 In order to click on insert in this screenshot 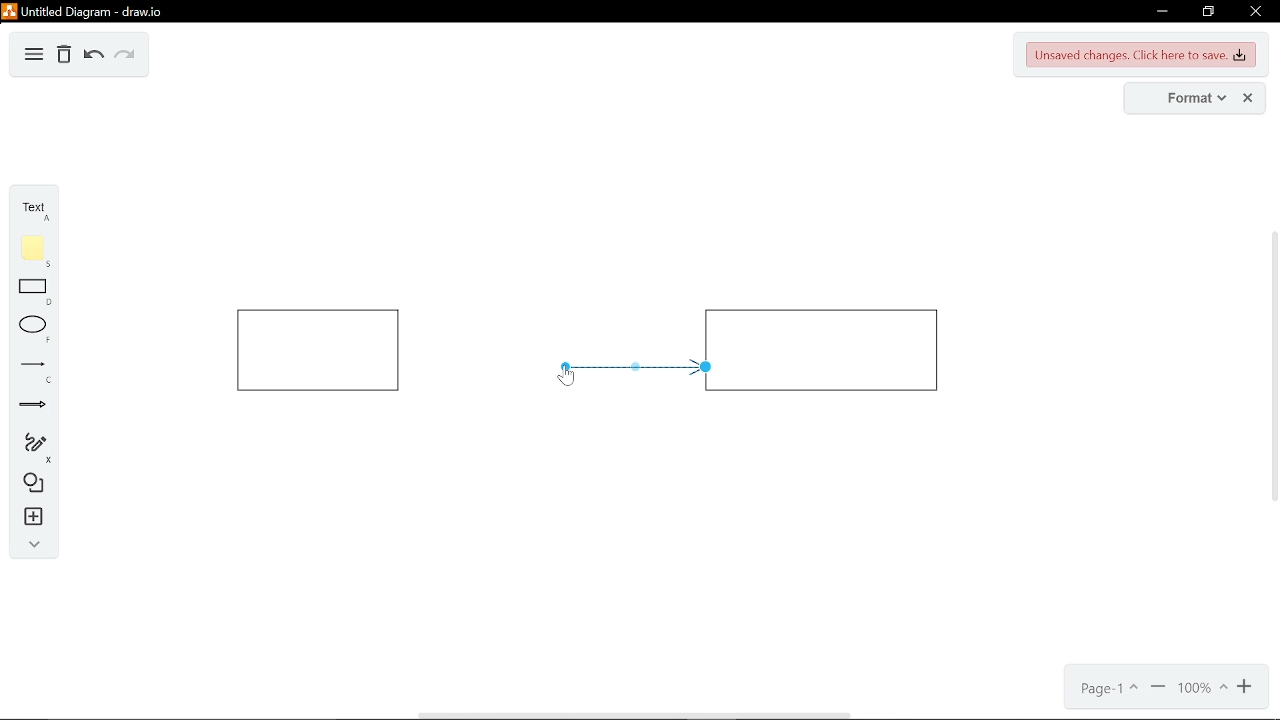, I will do `click(32, 517)`.